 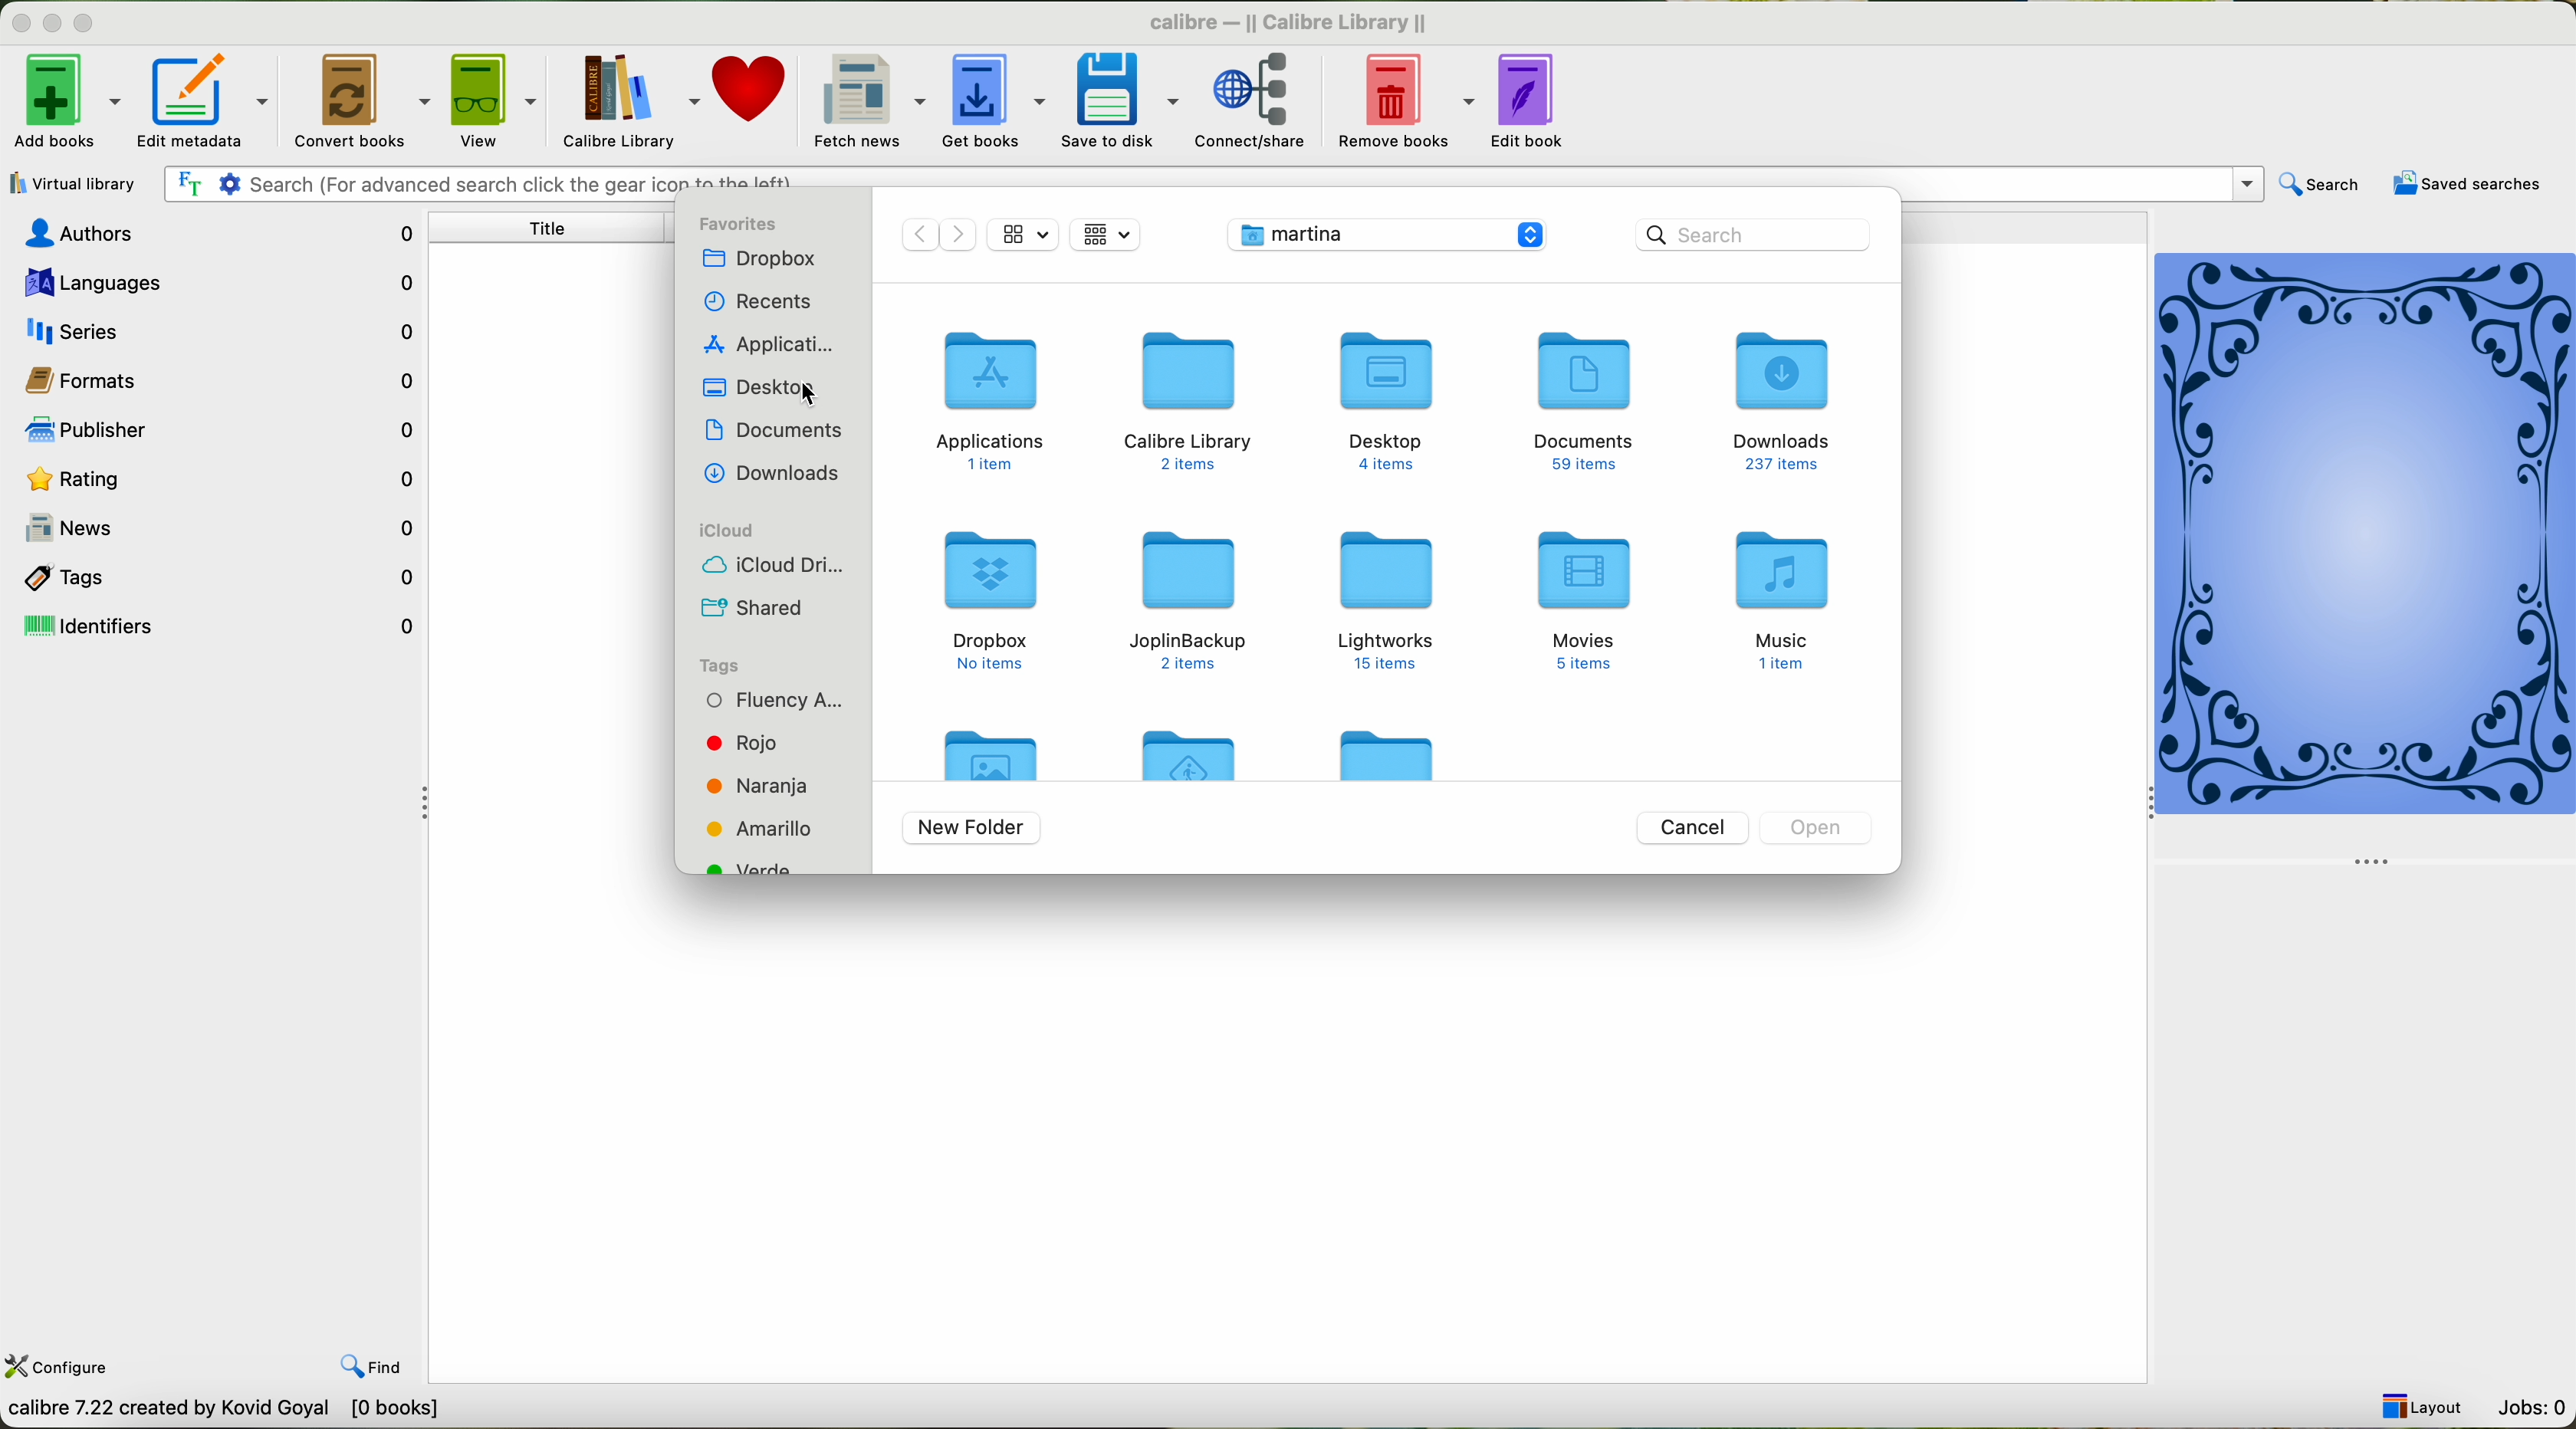 What do you see at coordinates (2367, 556) in the screenshot?
I see `cover book preview` at bounding box center [2367, 556].